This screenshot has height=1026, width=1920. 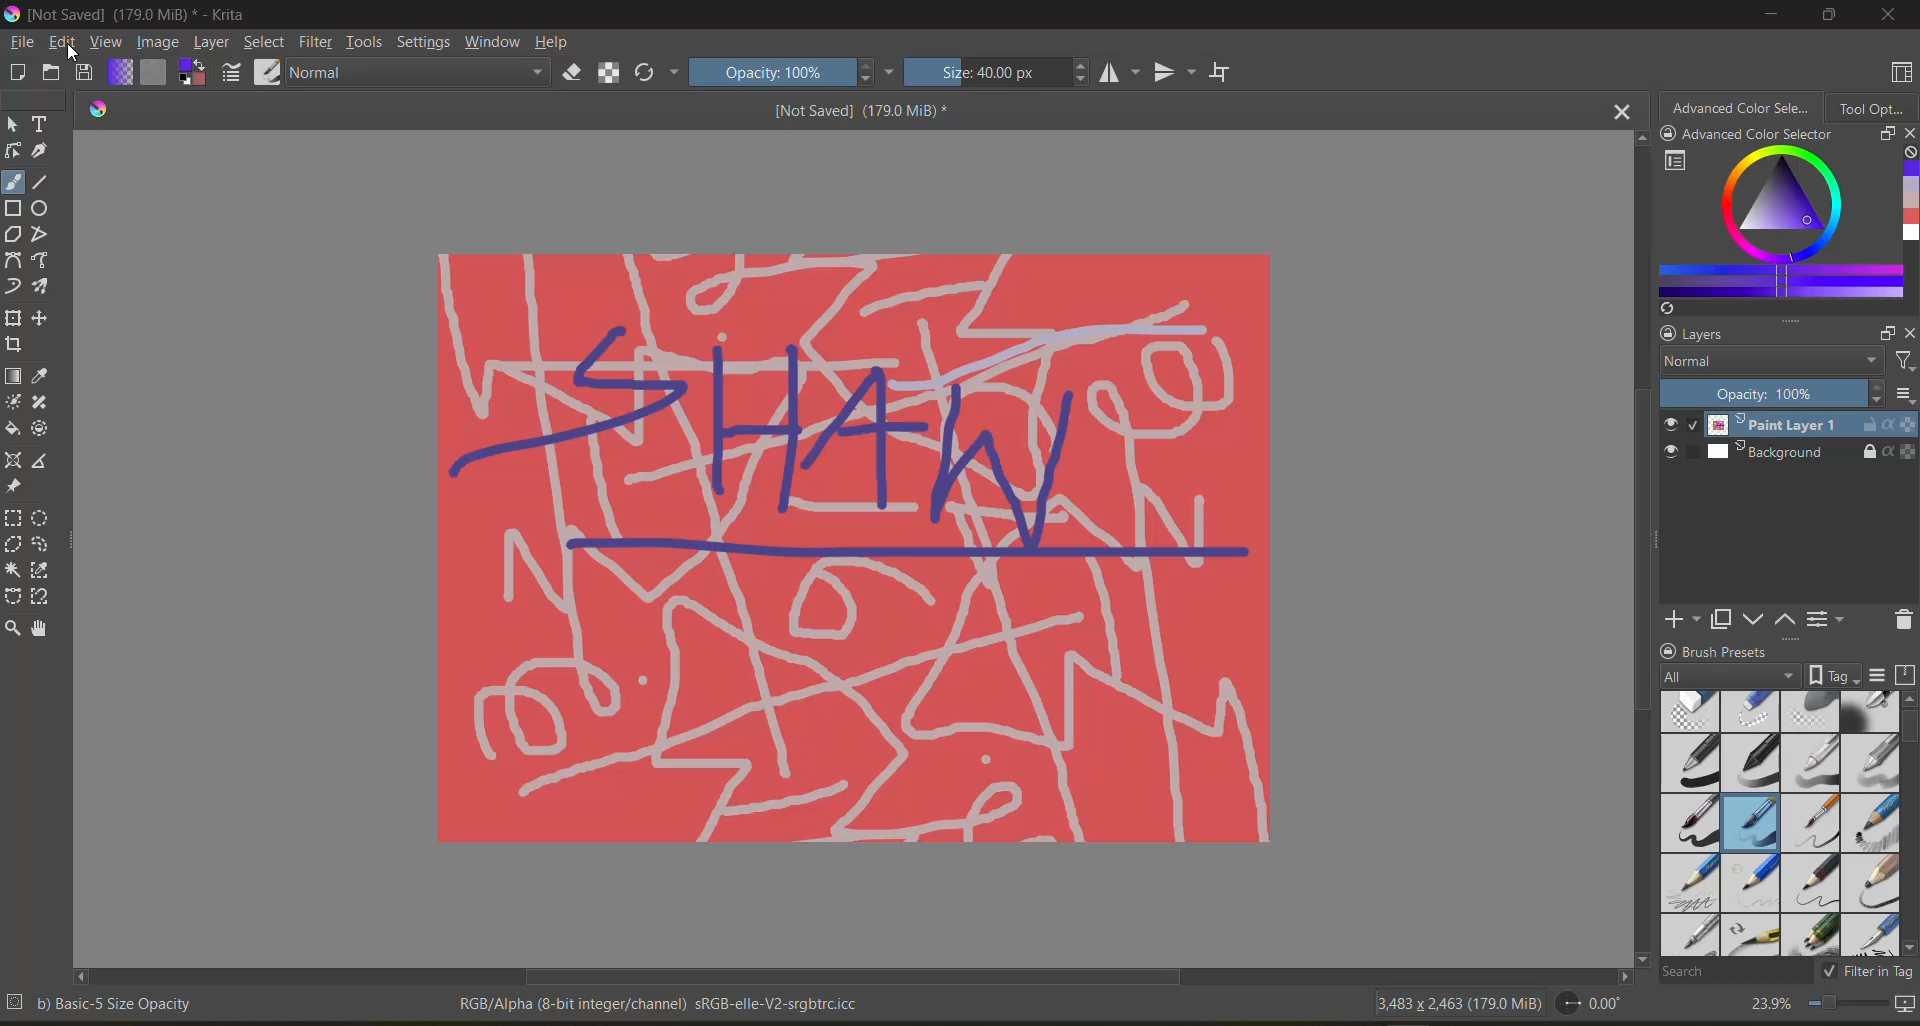 I want to click on 0.00, so click(x=1596, y=1004).